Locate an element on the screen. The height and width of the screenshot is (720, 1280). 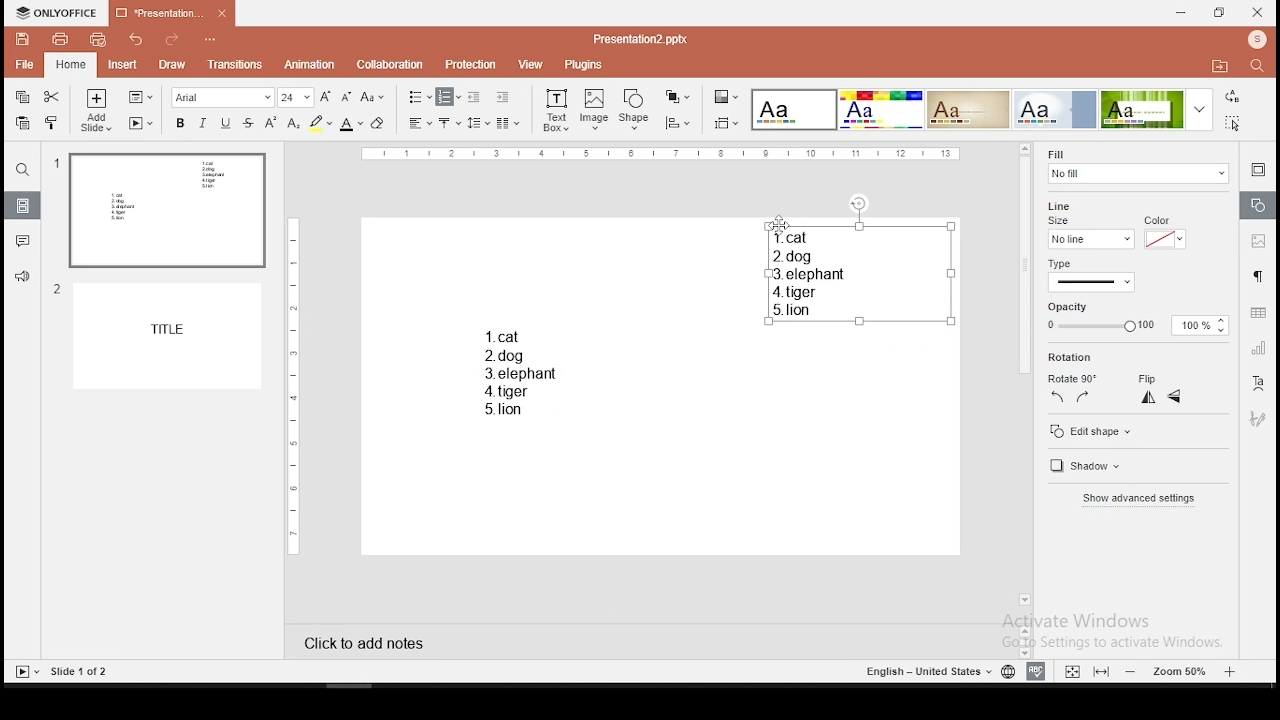
slide settings is located at coordinates (1258, 172).